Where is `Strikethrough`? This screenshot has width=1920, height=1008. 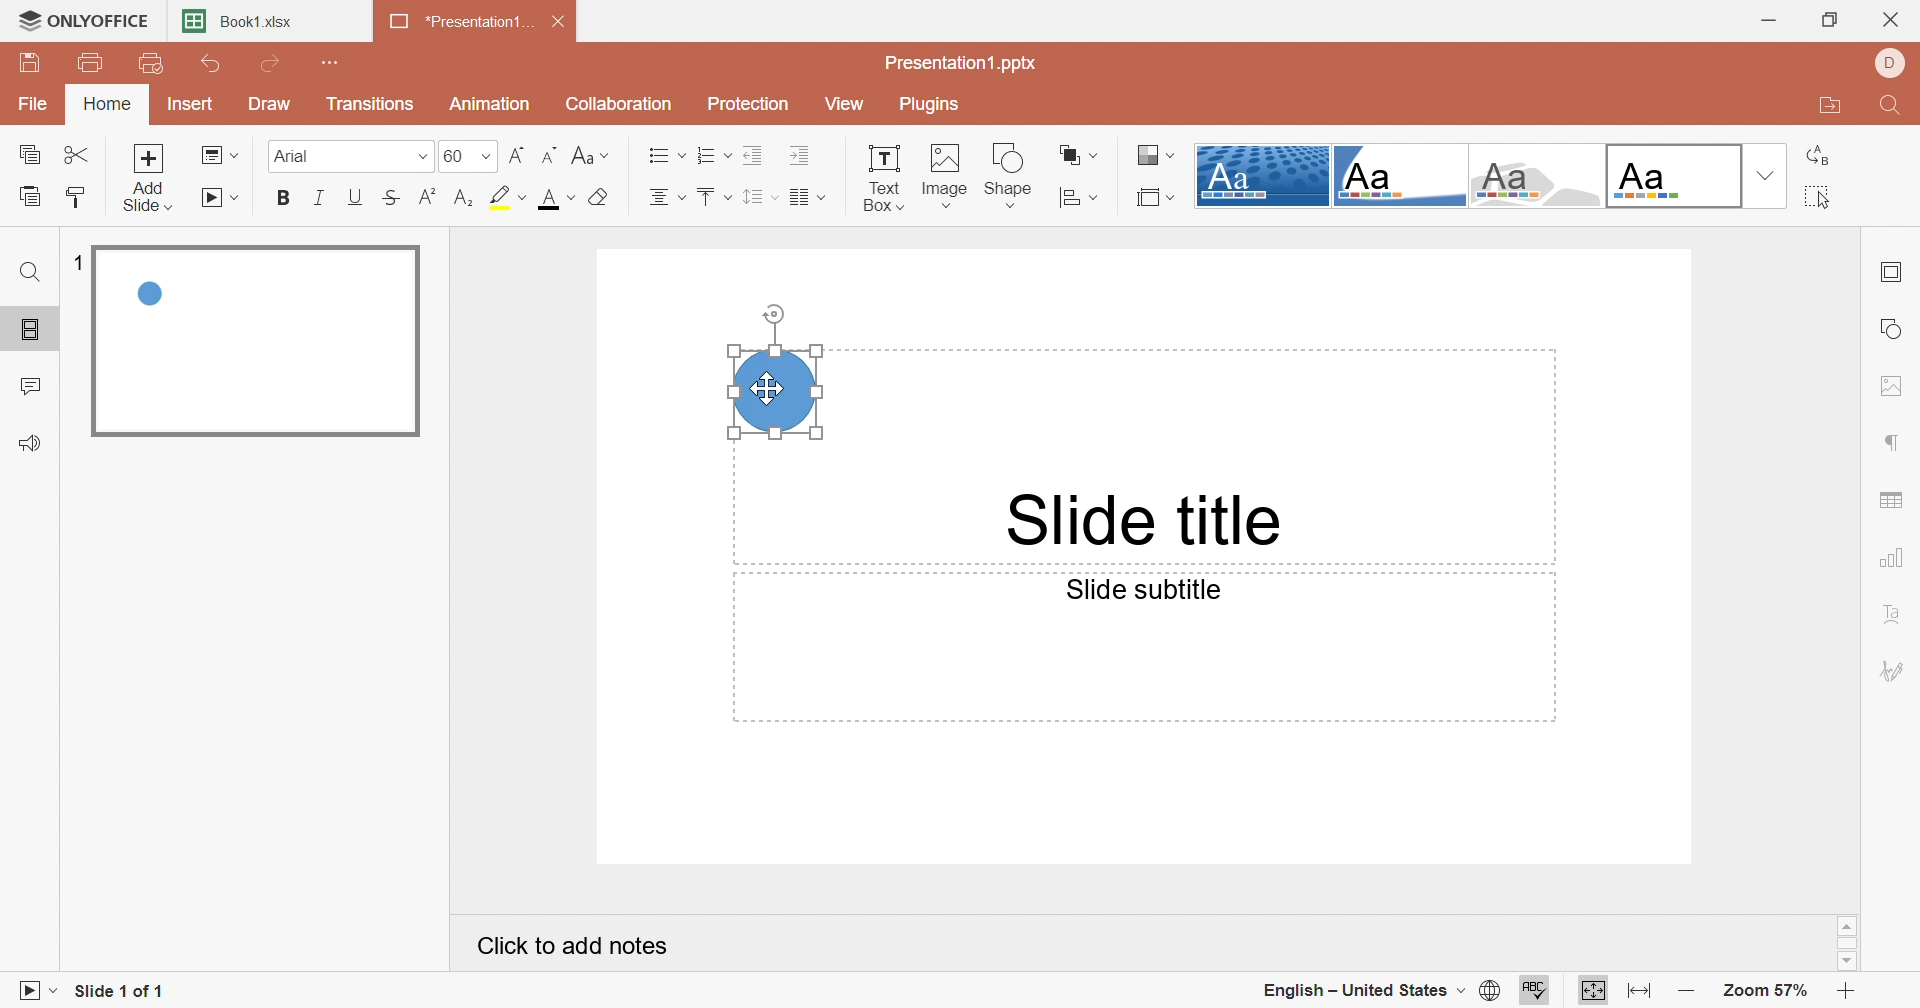 Strikethrough is located at coordinates (393, 196).